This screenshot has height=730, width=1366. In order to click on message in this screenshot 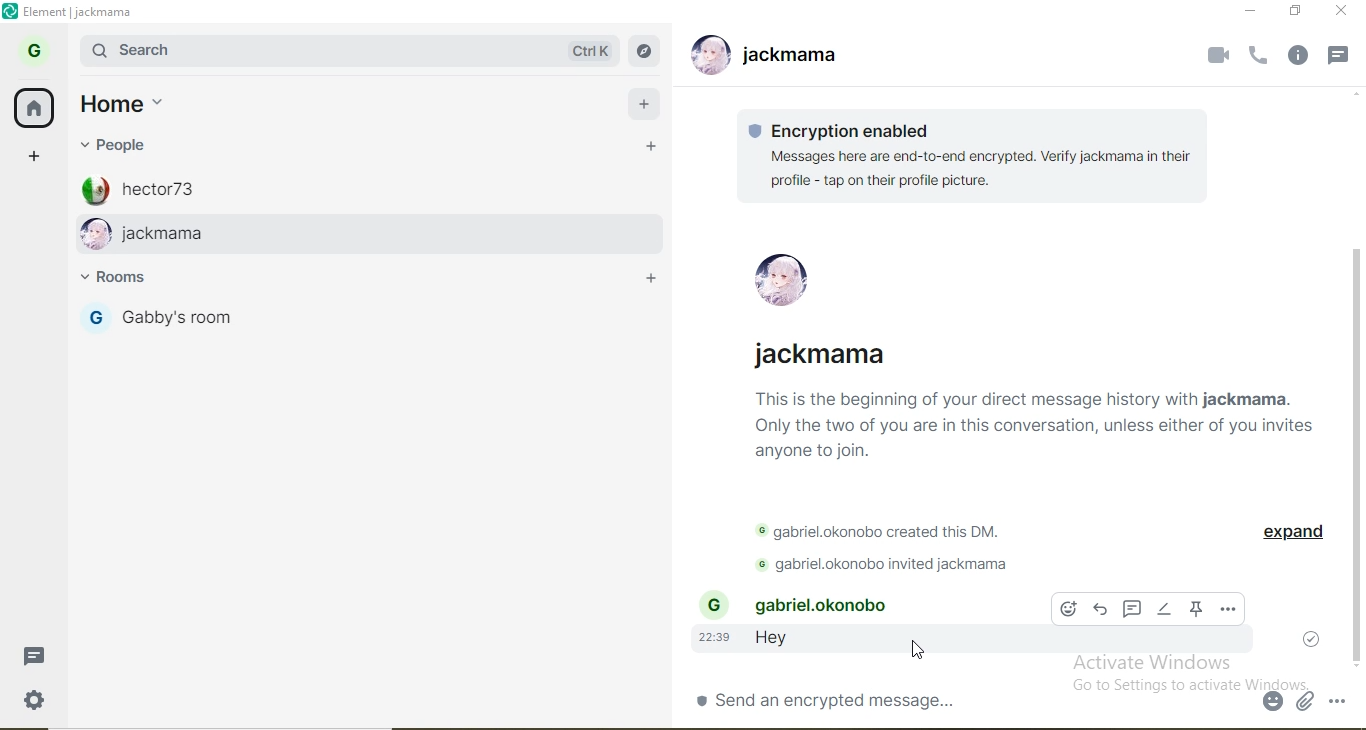, I will do `click(33, 657)`.